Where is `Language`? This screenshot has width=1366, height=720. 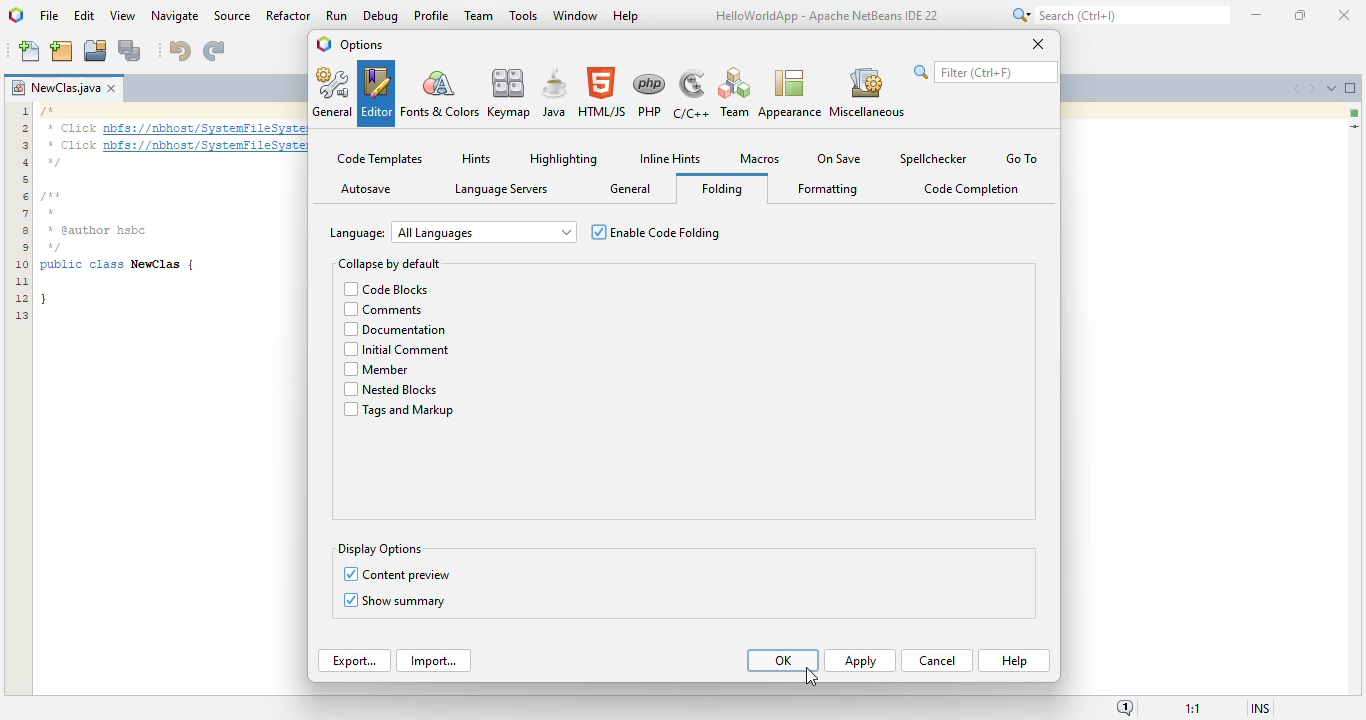
Language is located at coordinates (356, 232).